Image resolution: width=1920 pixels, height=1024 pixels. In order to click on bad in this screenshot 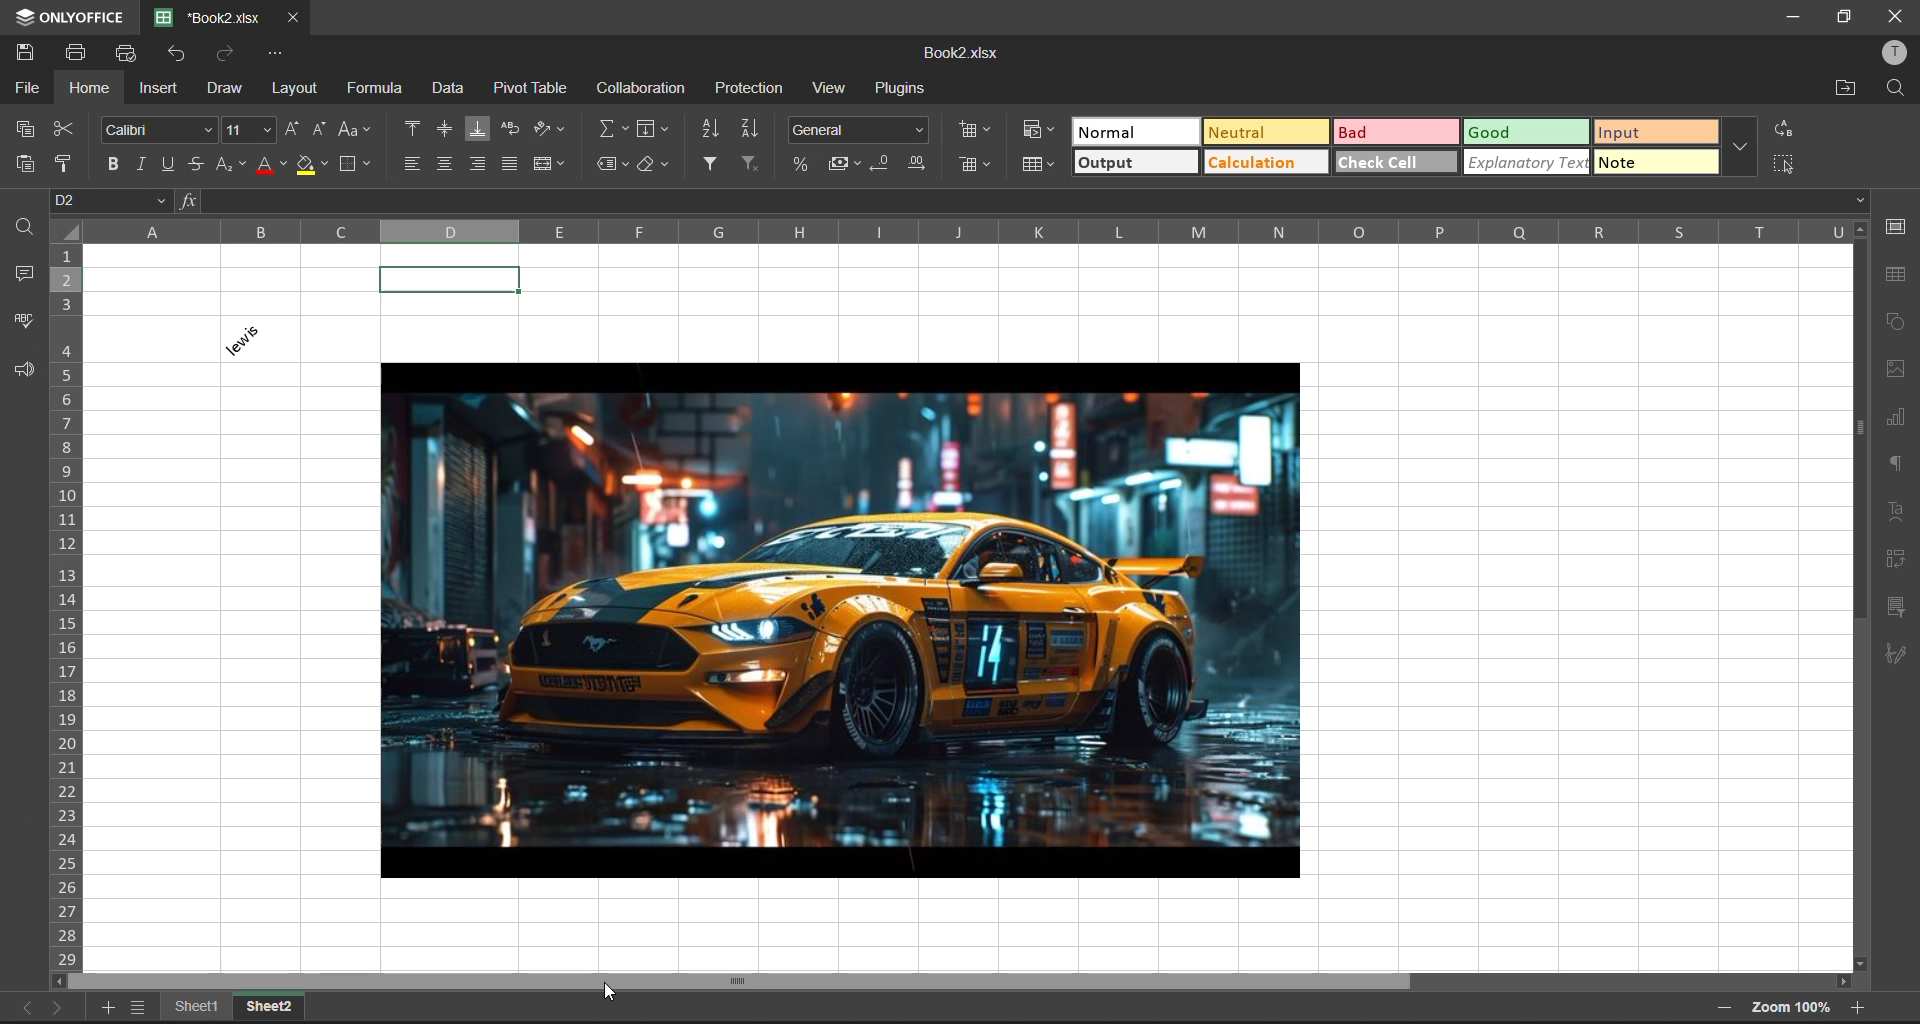, I will do `click(1397, 132)`.